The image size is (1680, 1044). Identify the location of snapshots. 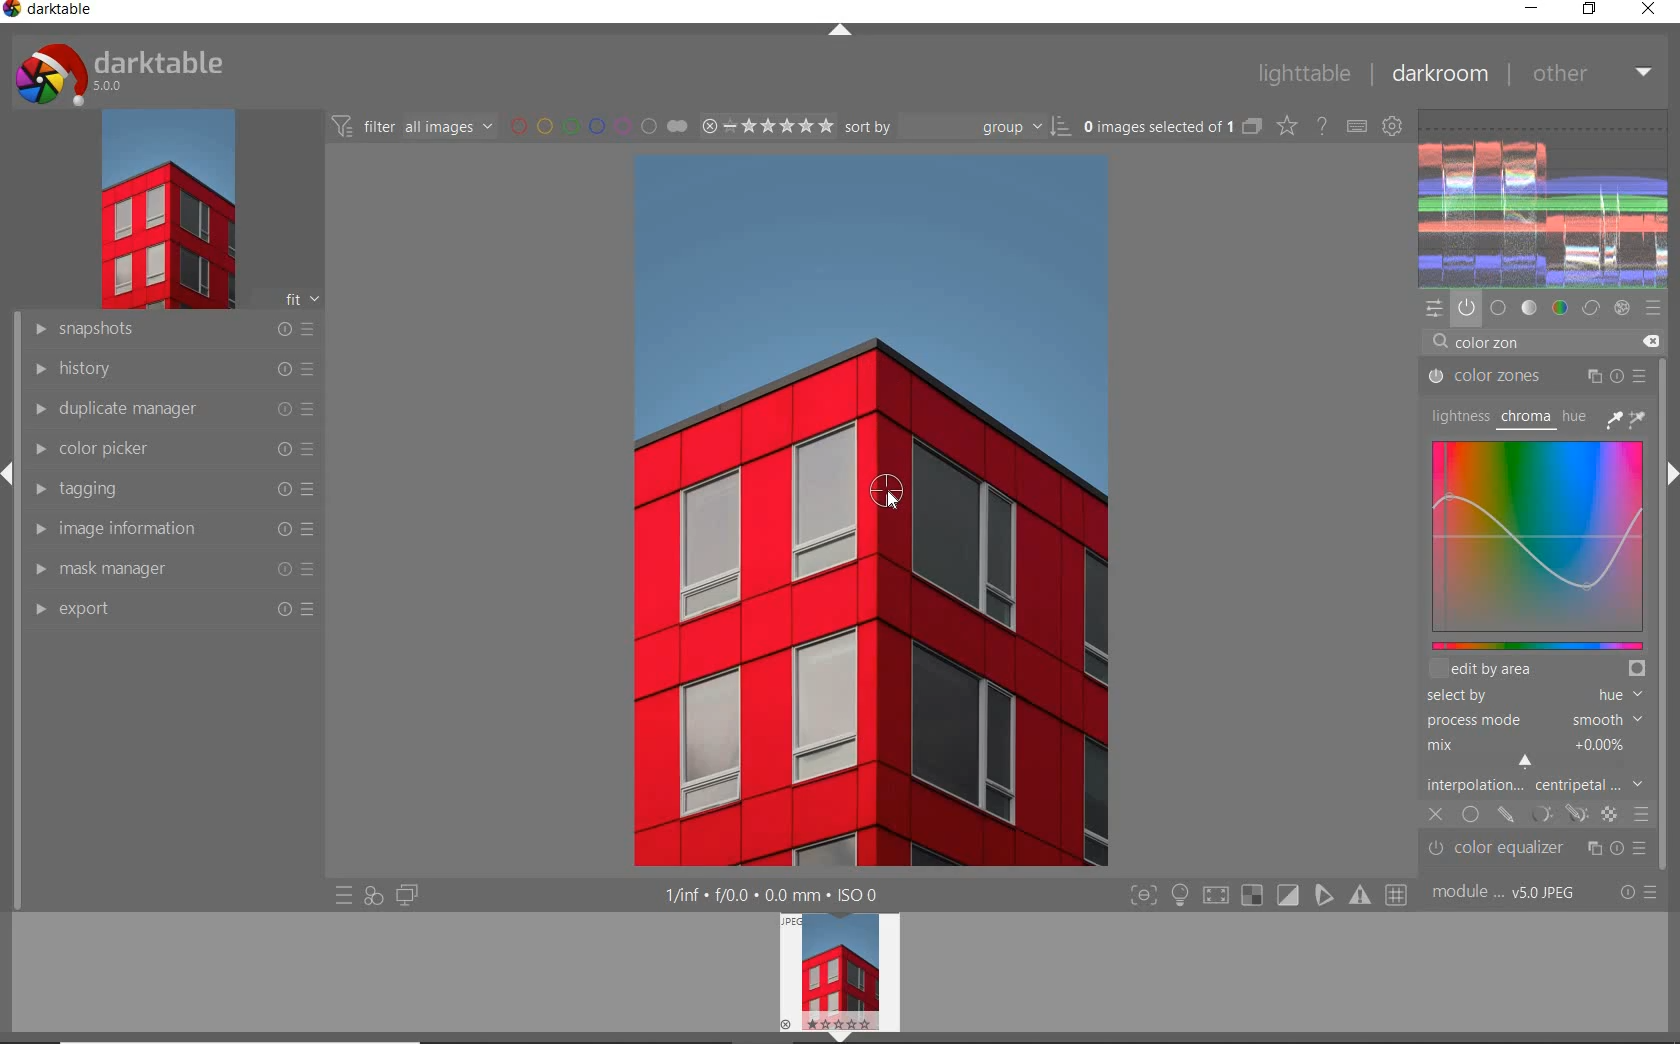
(170, 332).